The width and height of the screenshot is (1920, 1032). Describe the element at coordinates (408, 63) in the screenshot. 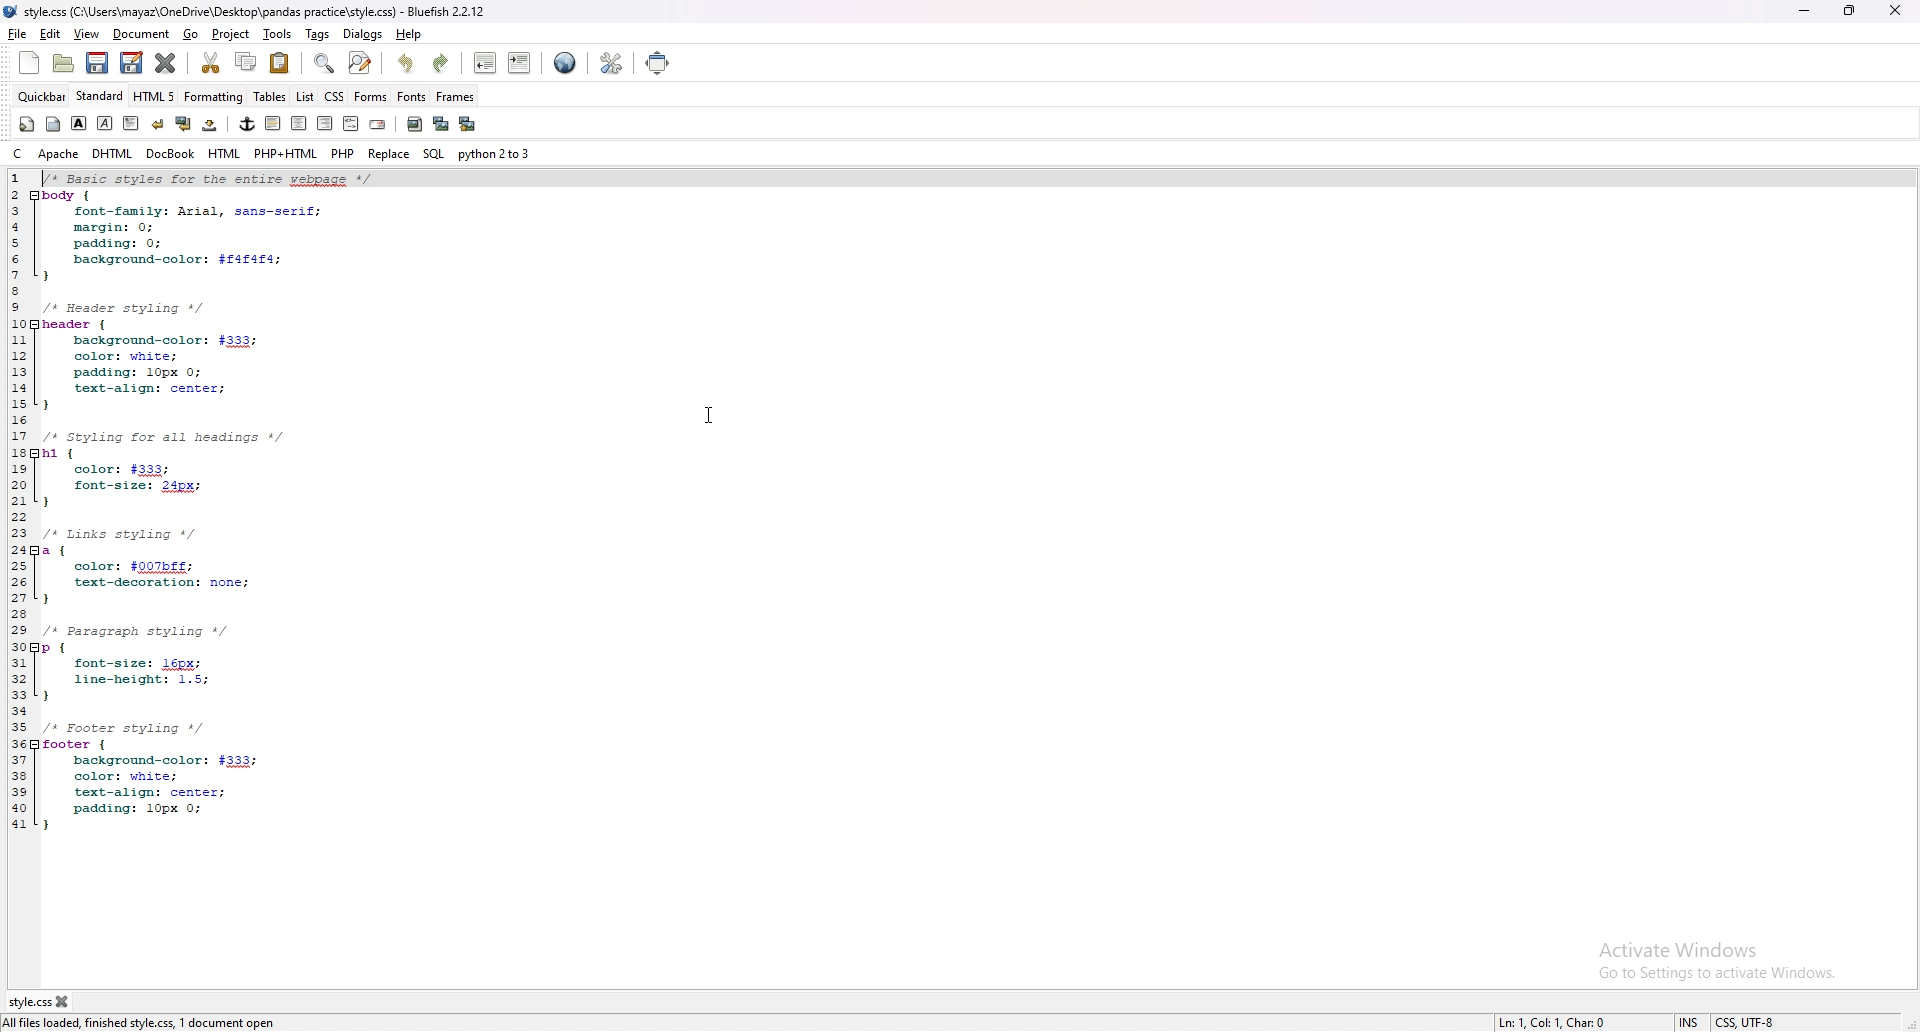

I see `undo` at that location.